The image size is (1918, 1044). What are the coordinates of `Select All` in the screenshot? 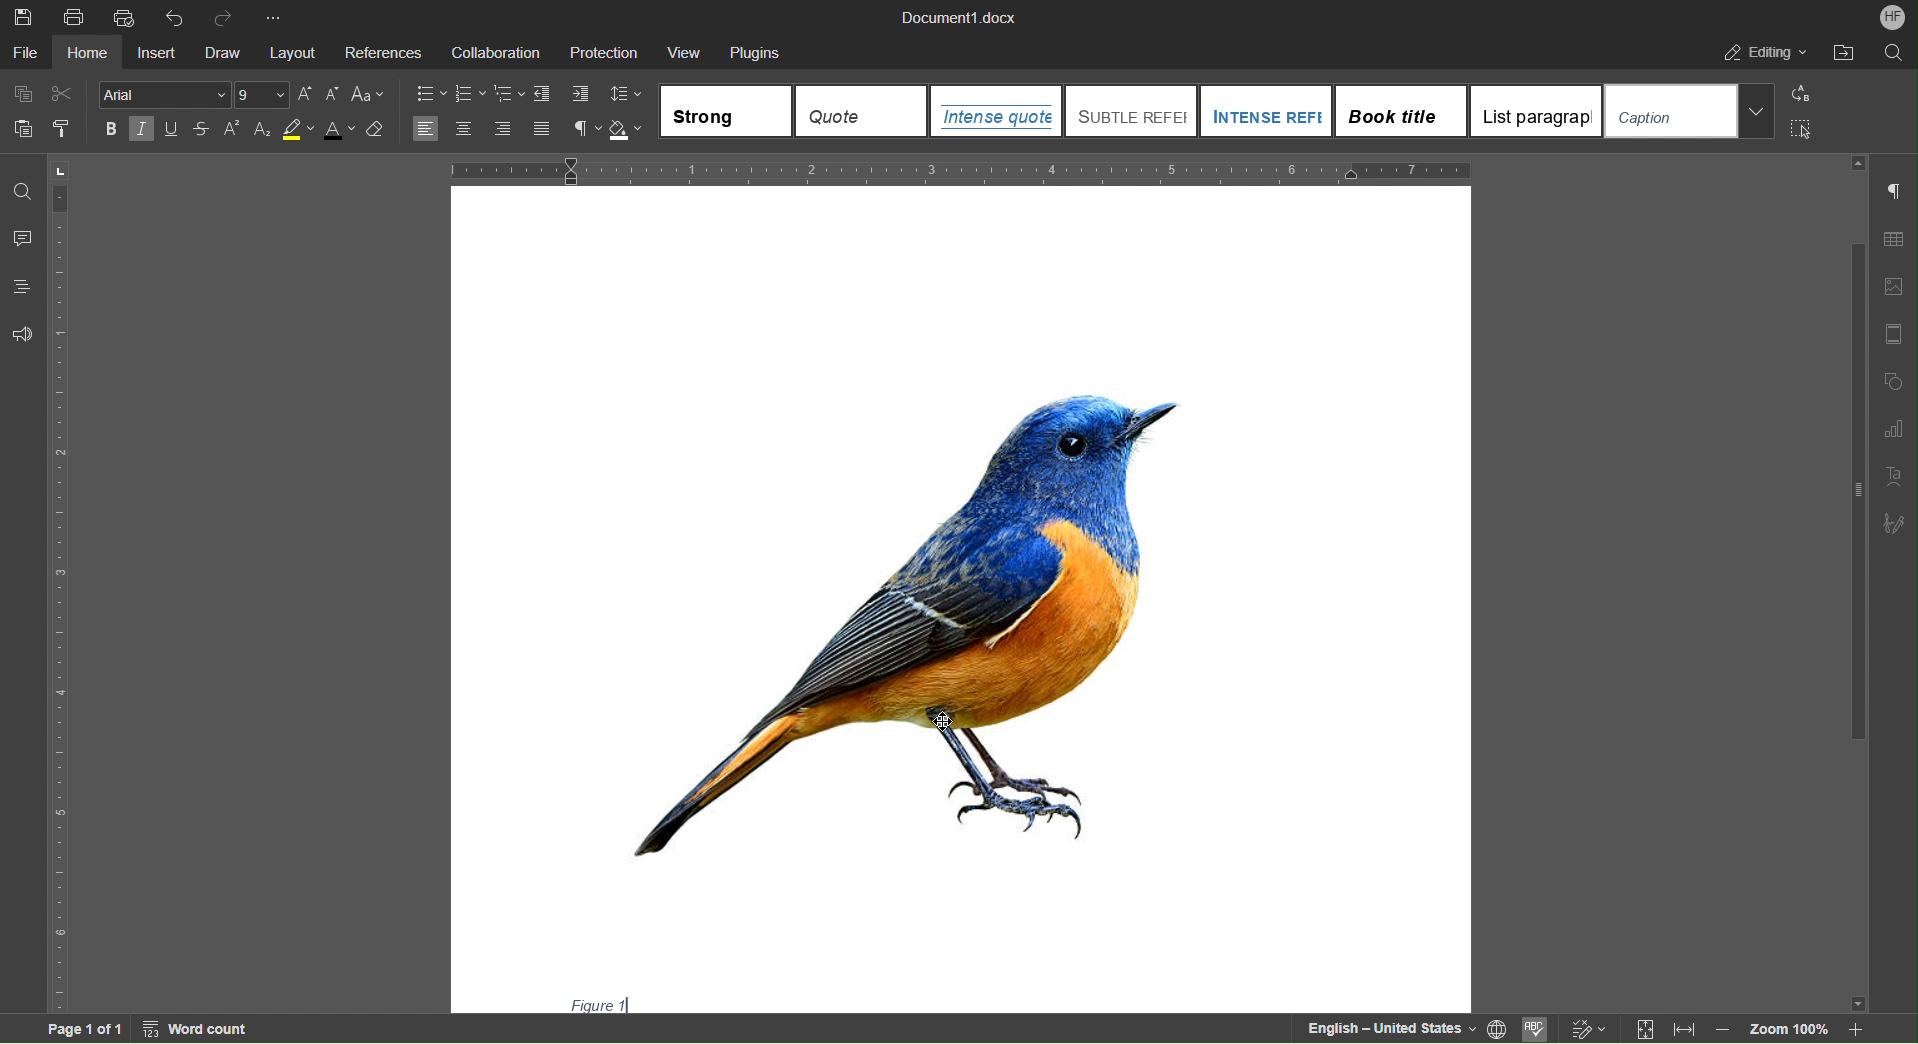 It's located at (1800, 130).